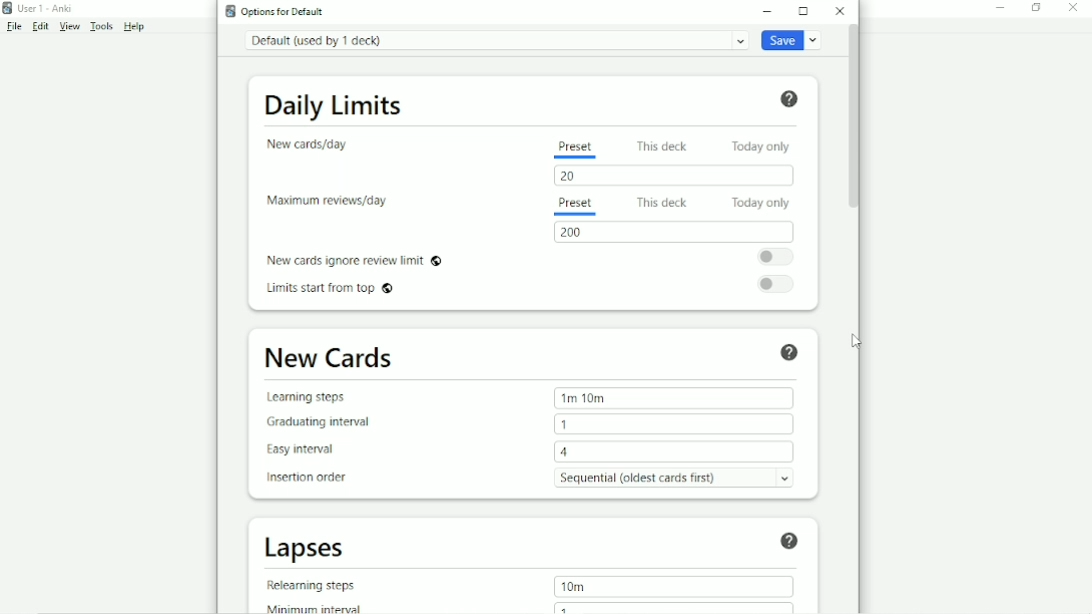 The image size is (1092, 614). What do you see at coordinates (791, 100) in the screenshot?
I see `Help` at bounding box center [791, 100].